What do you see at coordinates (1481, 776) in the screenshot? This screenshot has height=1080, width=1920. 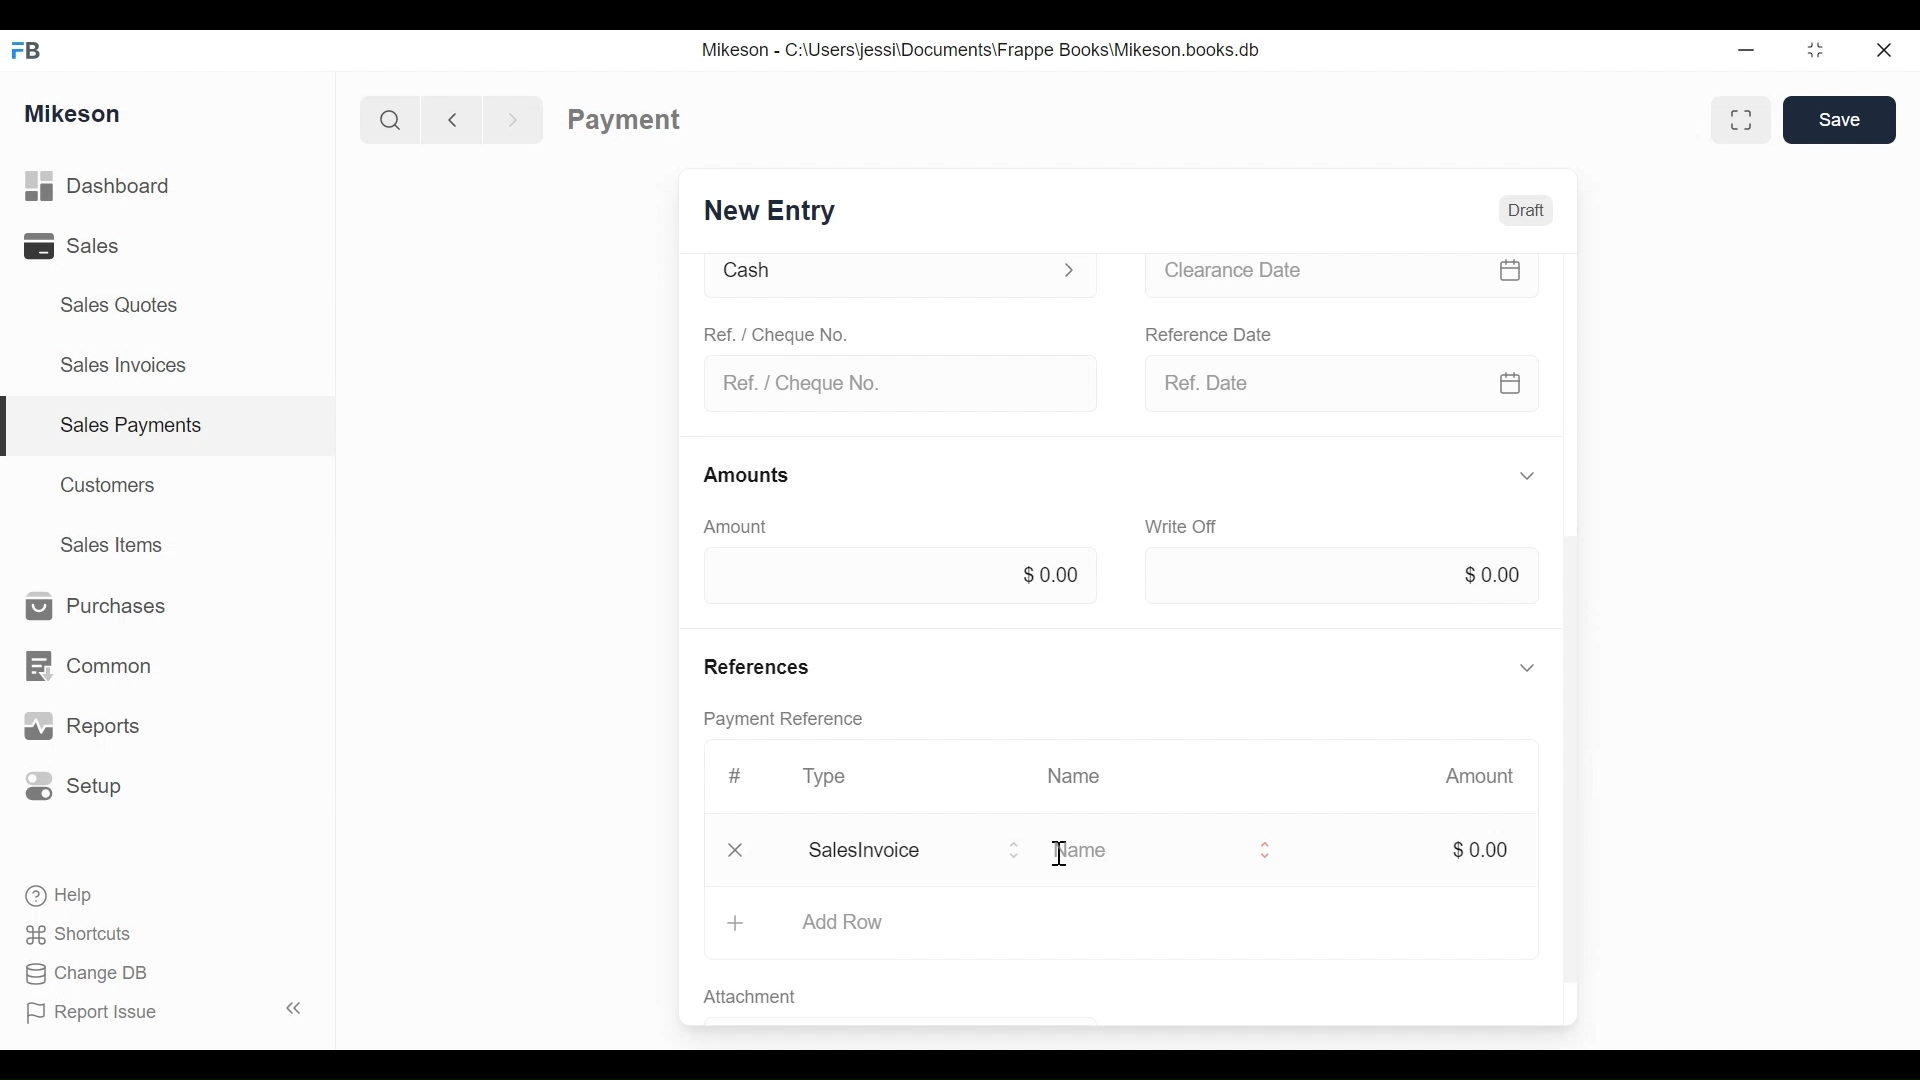 I see `Amount` at bounding box center [1481, 776].